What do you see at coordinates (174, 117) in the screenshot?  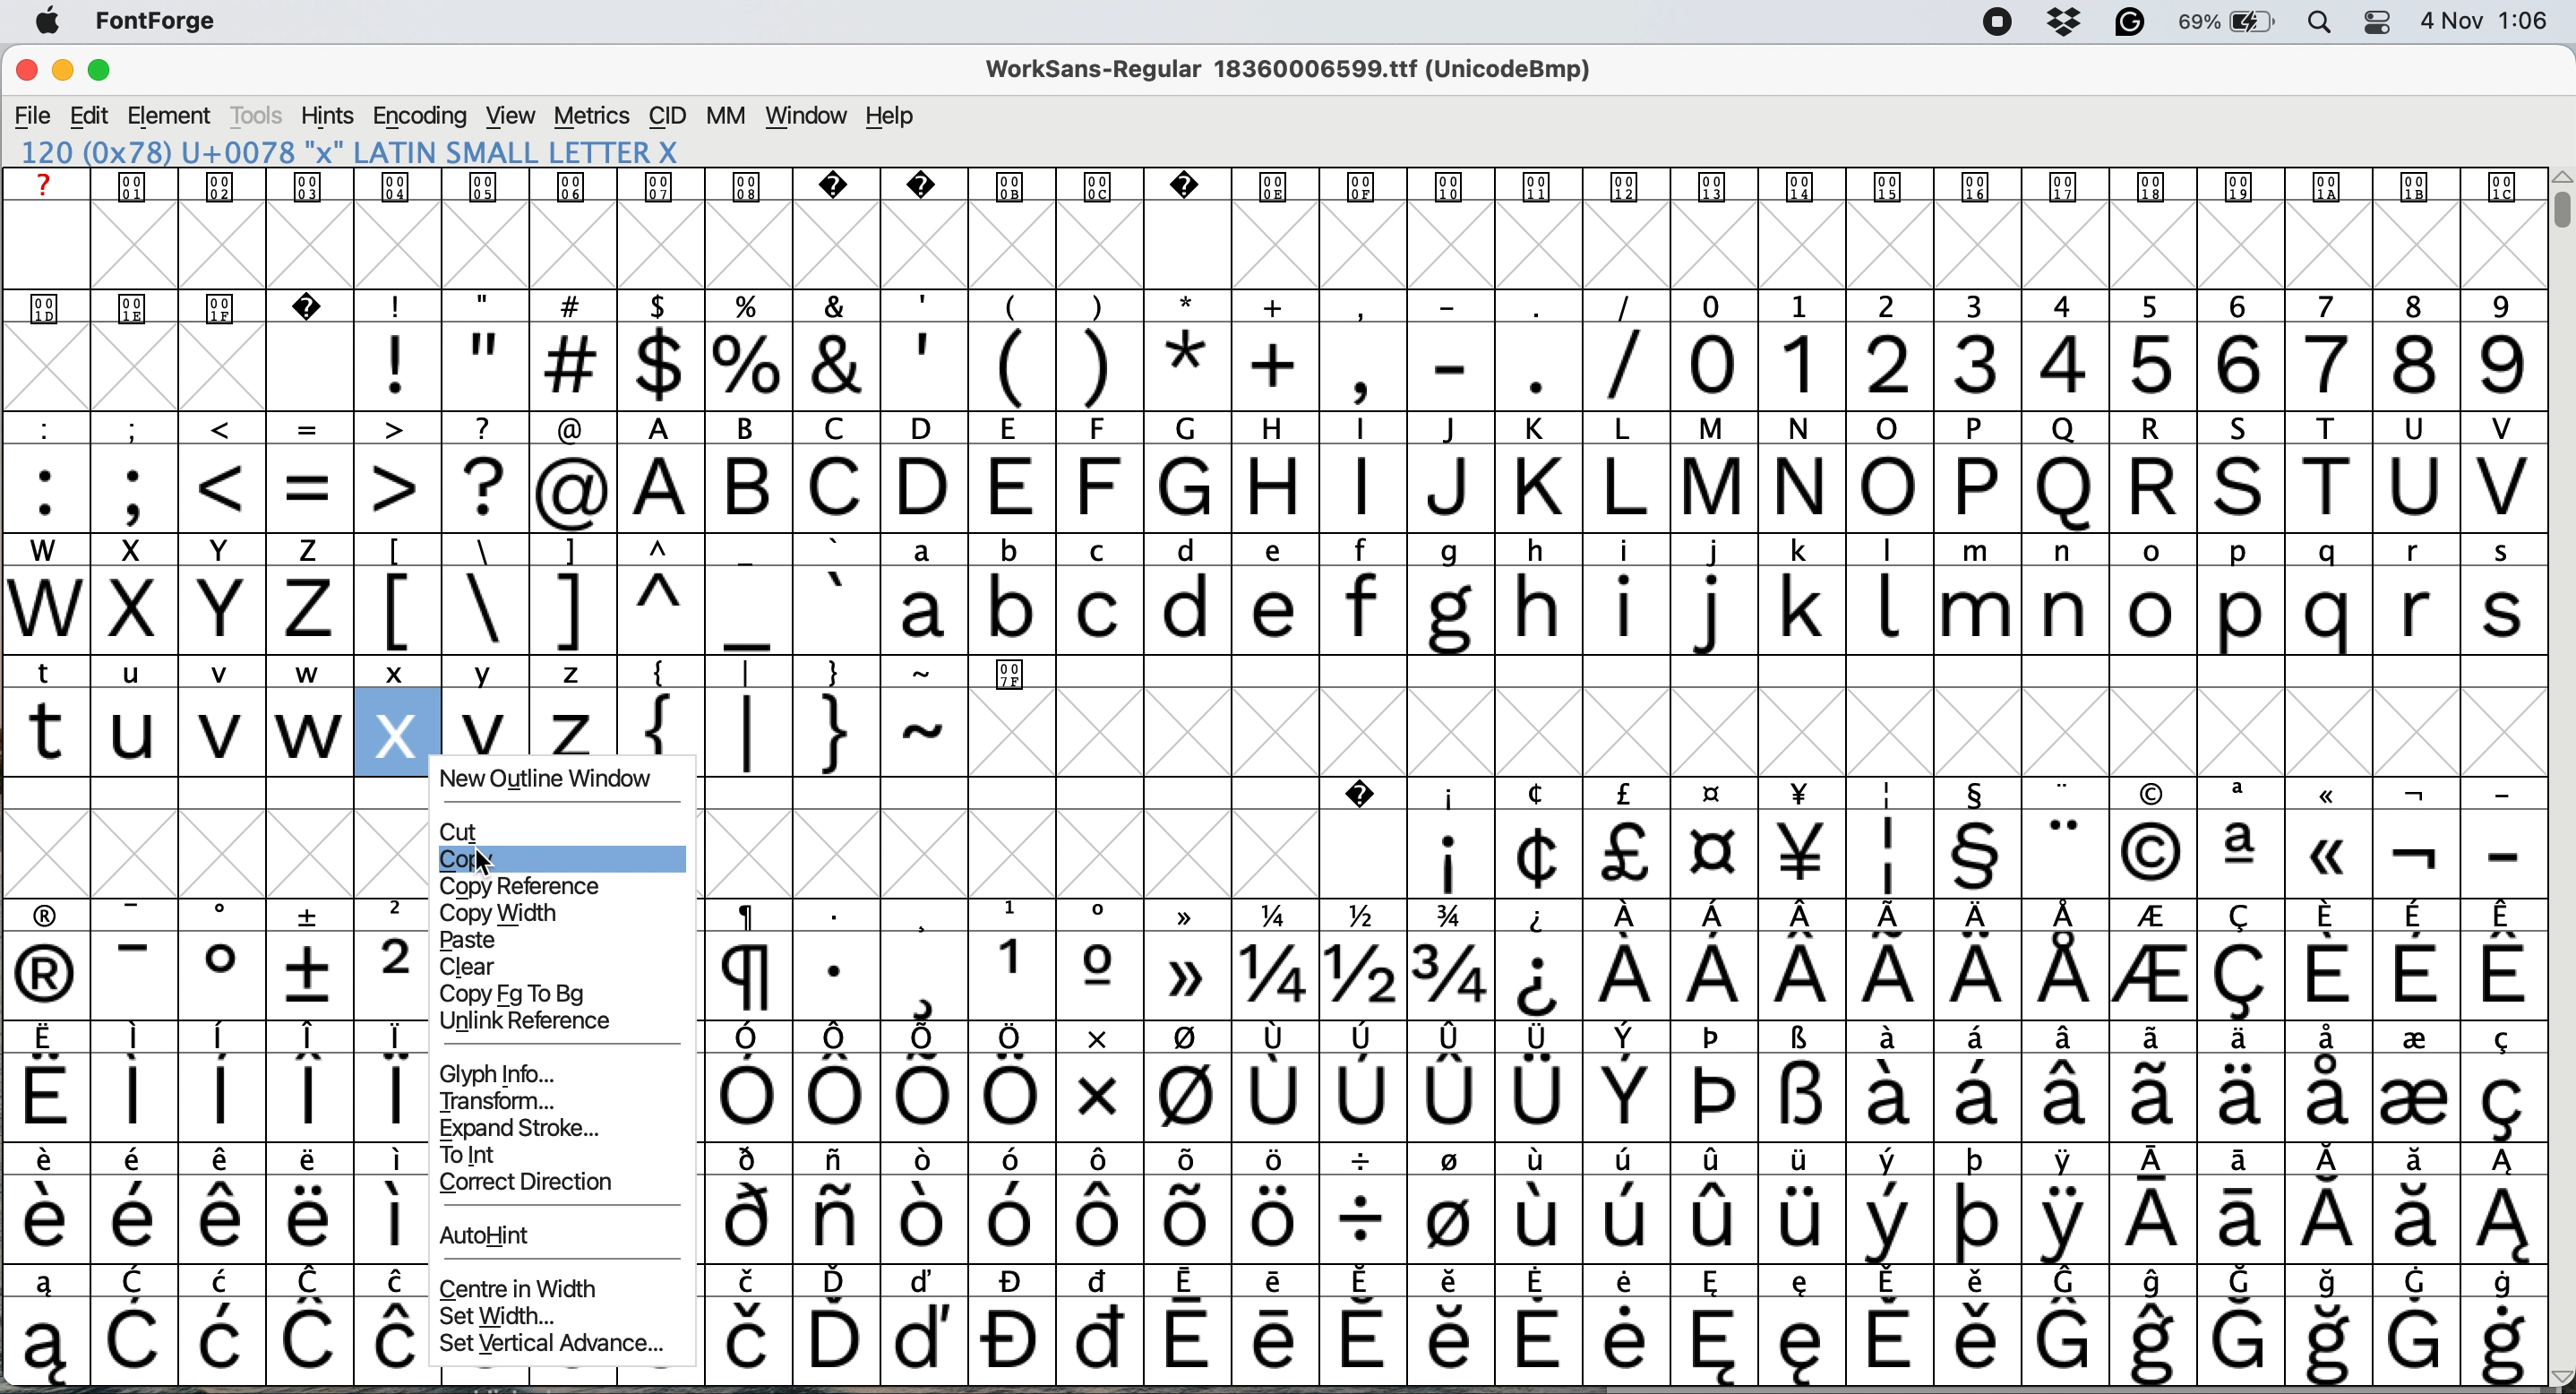 I see `element` at bounding box center [174, 117].